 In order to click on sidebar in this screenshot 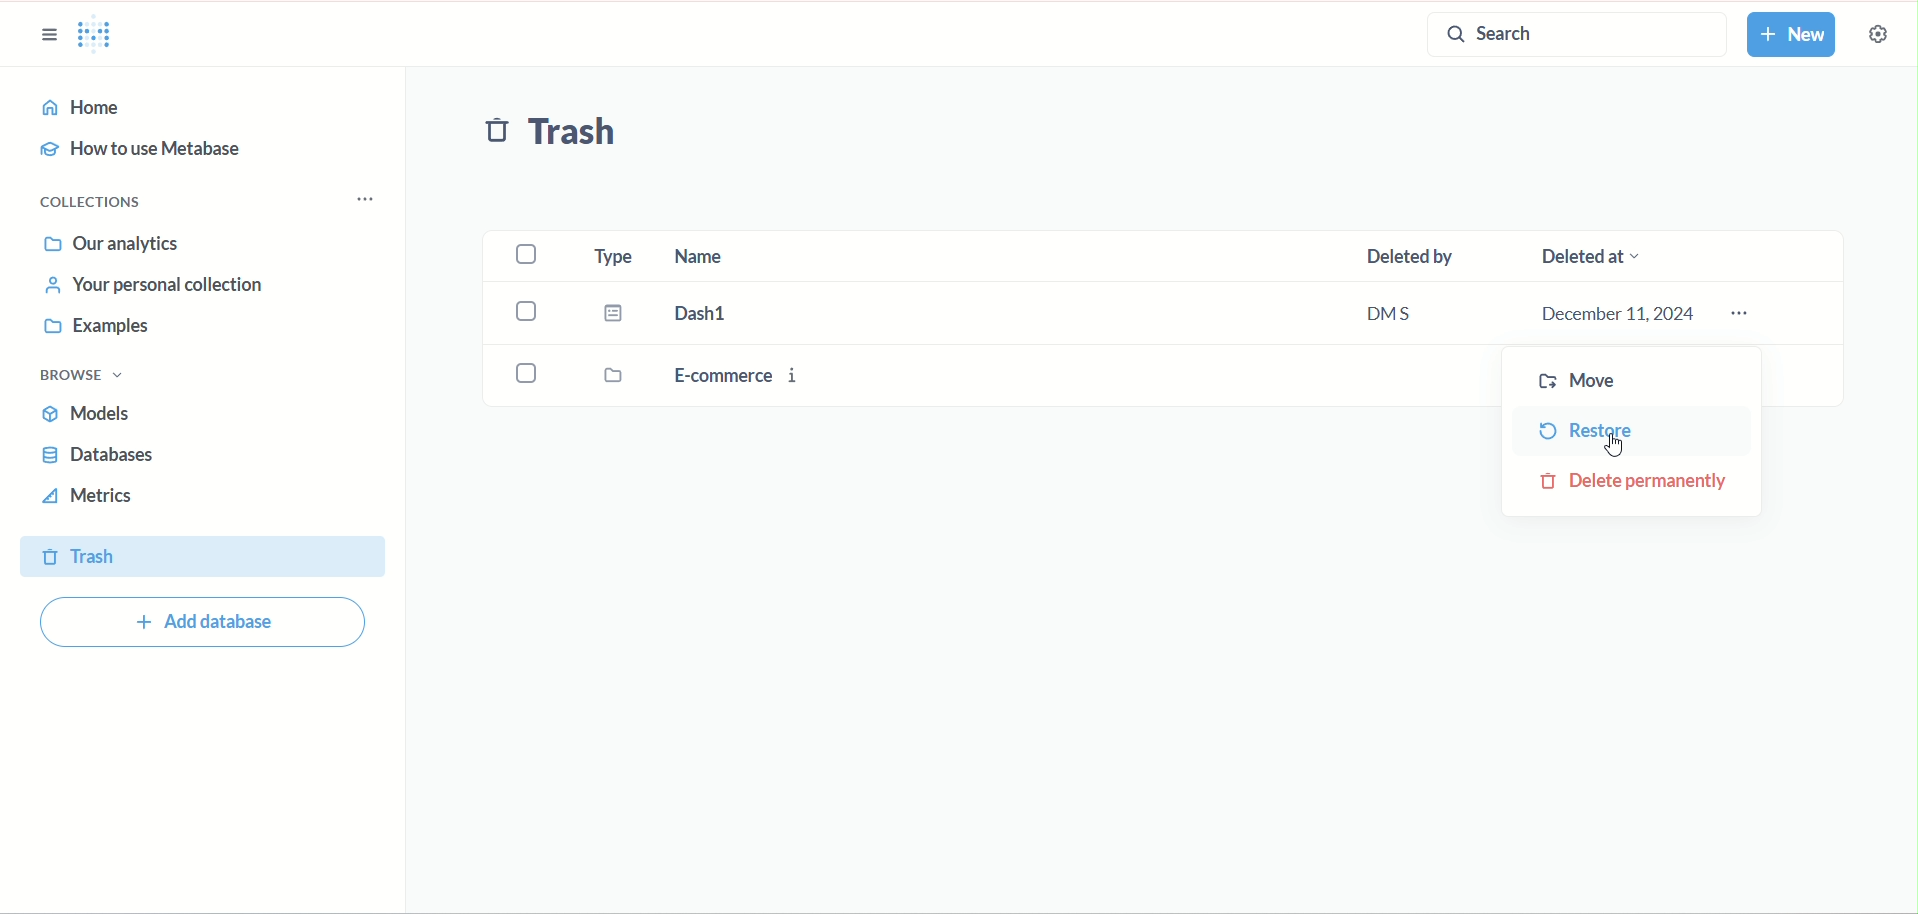, I will do `click(49, 37)`.